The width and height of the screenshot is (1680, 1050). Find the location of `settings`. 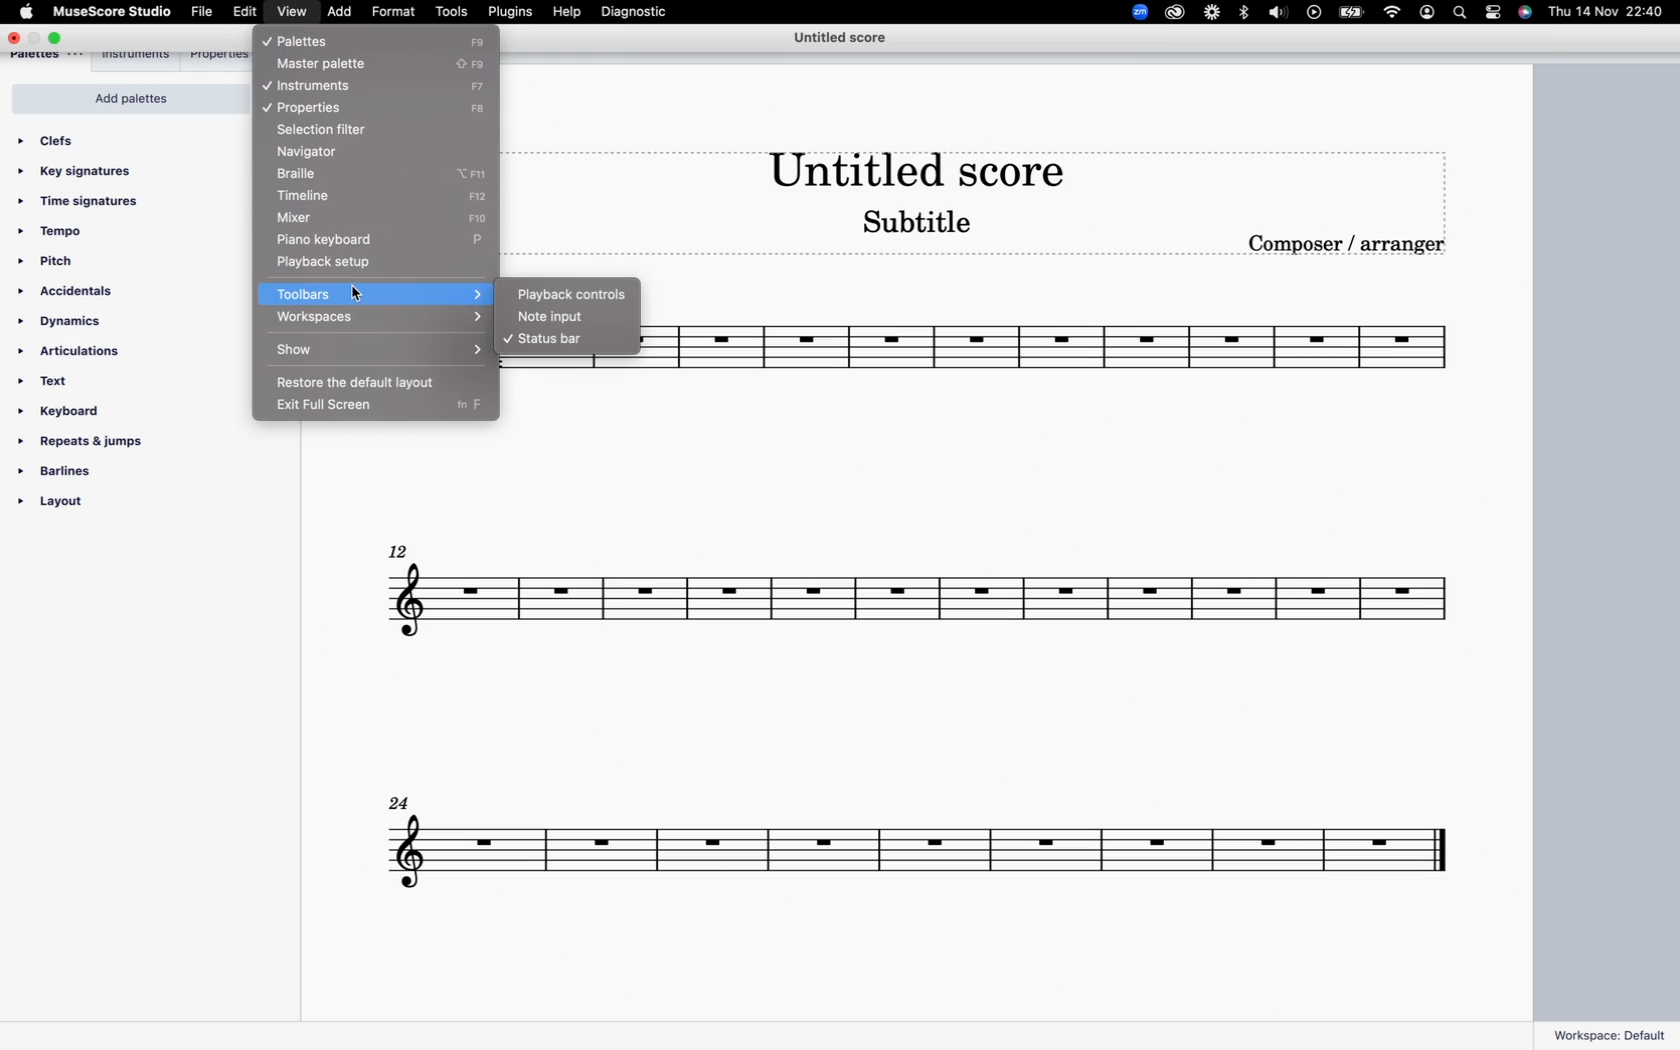

settings is located at coordinates (1496, 15).